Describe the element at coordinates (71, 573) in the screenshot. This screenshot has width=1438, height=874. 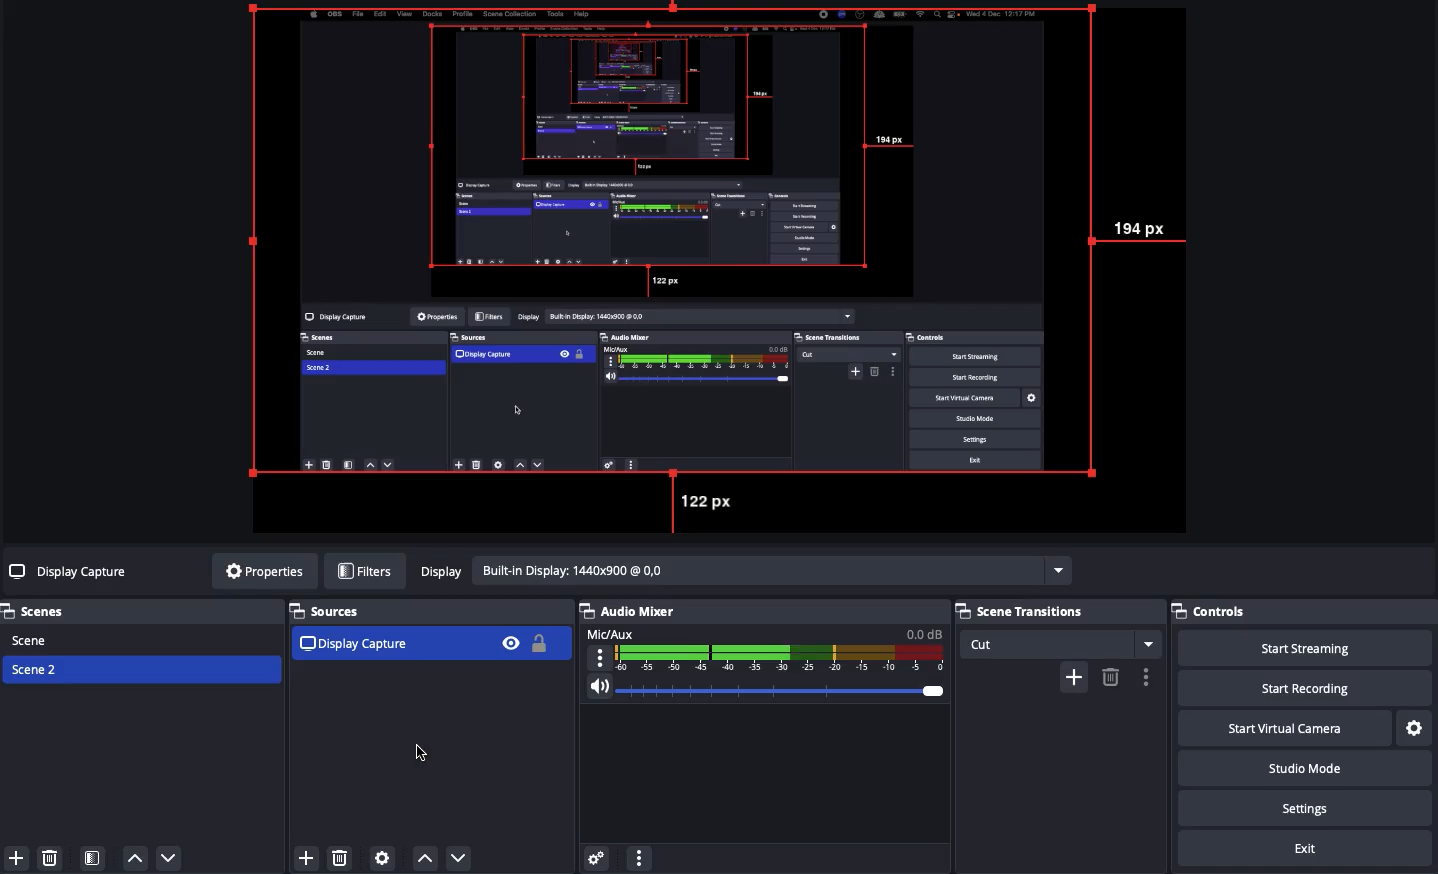
I see `No sources selected ` at that location.